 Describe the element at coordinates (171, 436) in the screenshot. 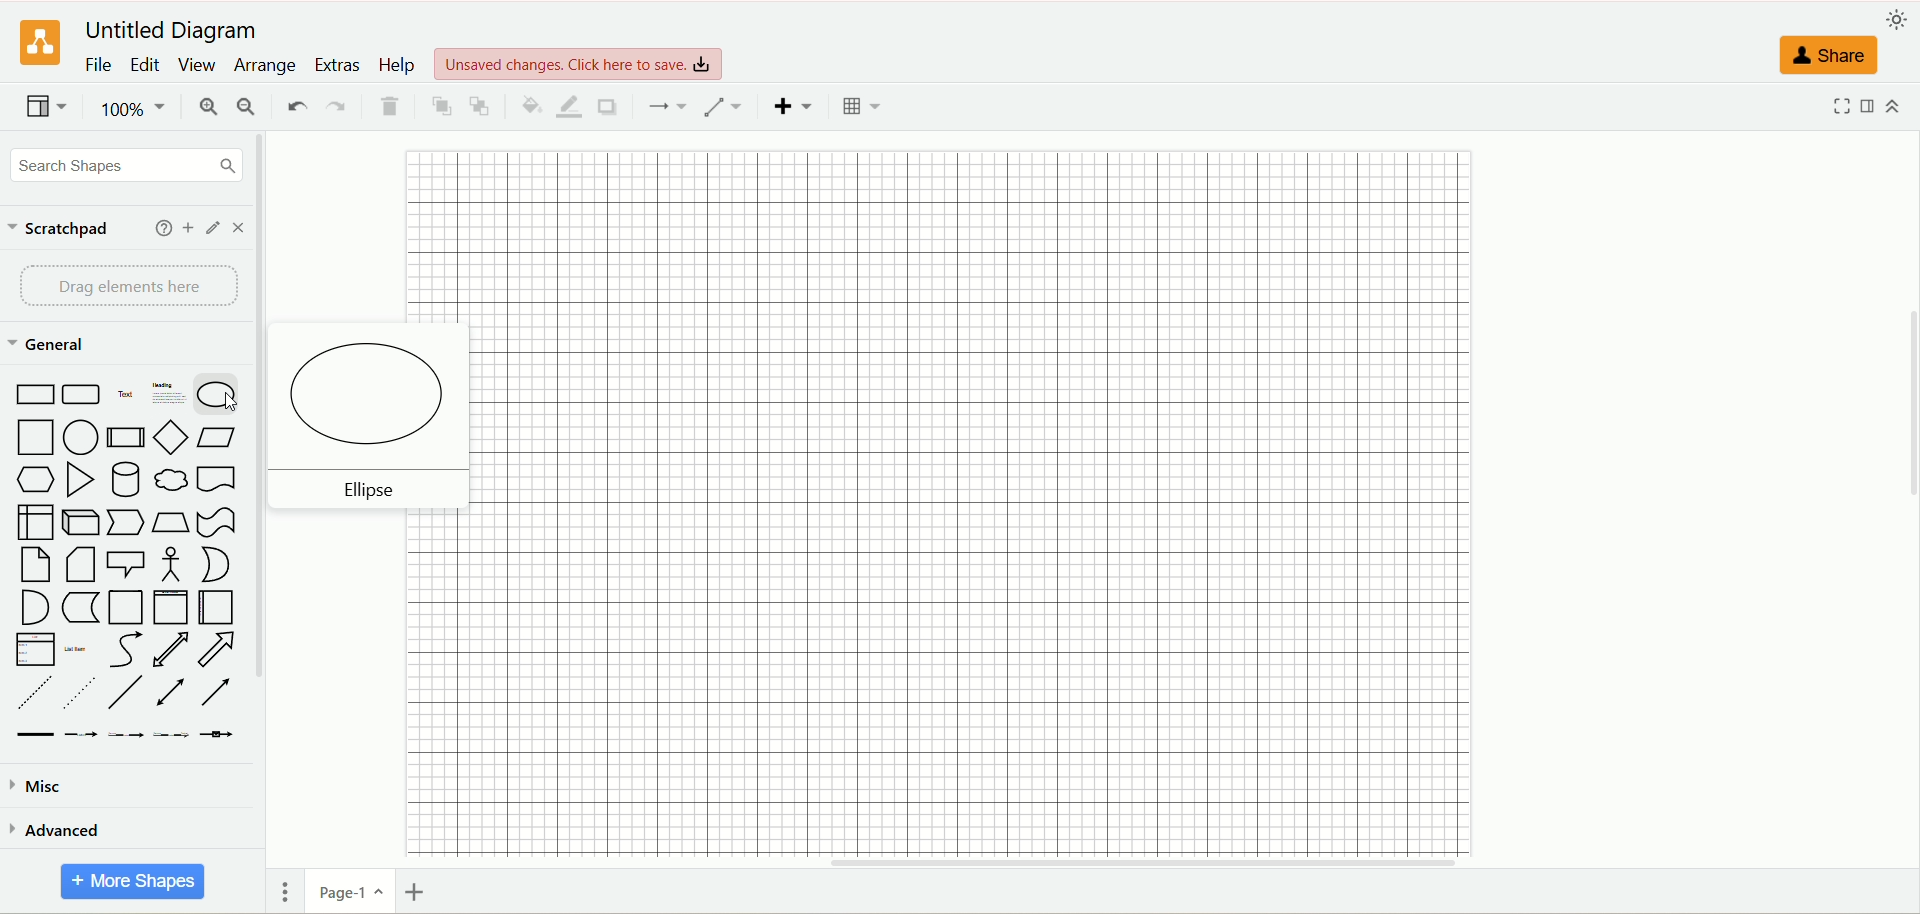

I see `diamond` at that location.